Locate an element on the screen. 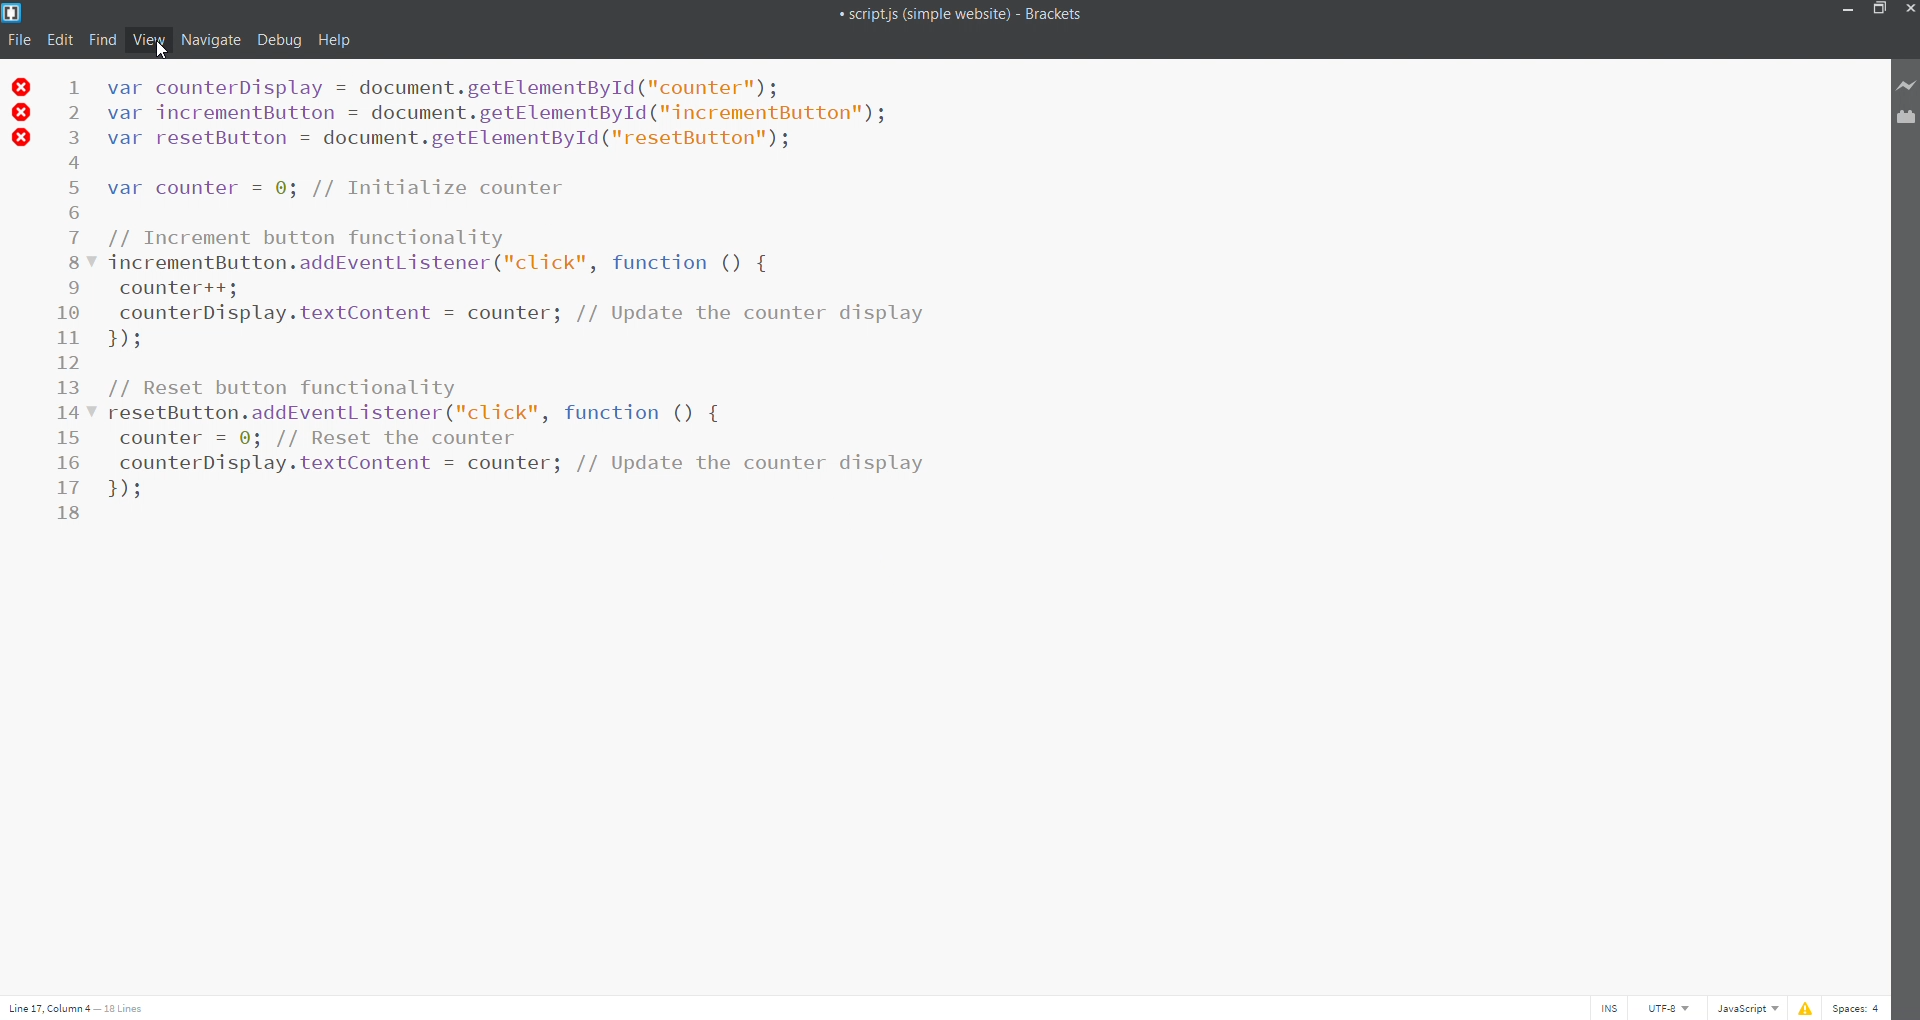 The height and width of the screenshot is (1020, 1920). line number is located at coordinates (73, 307).